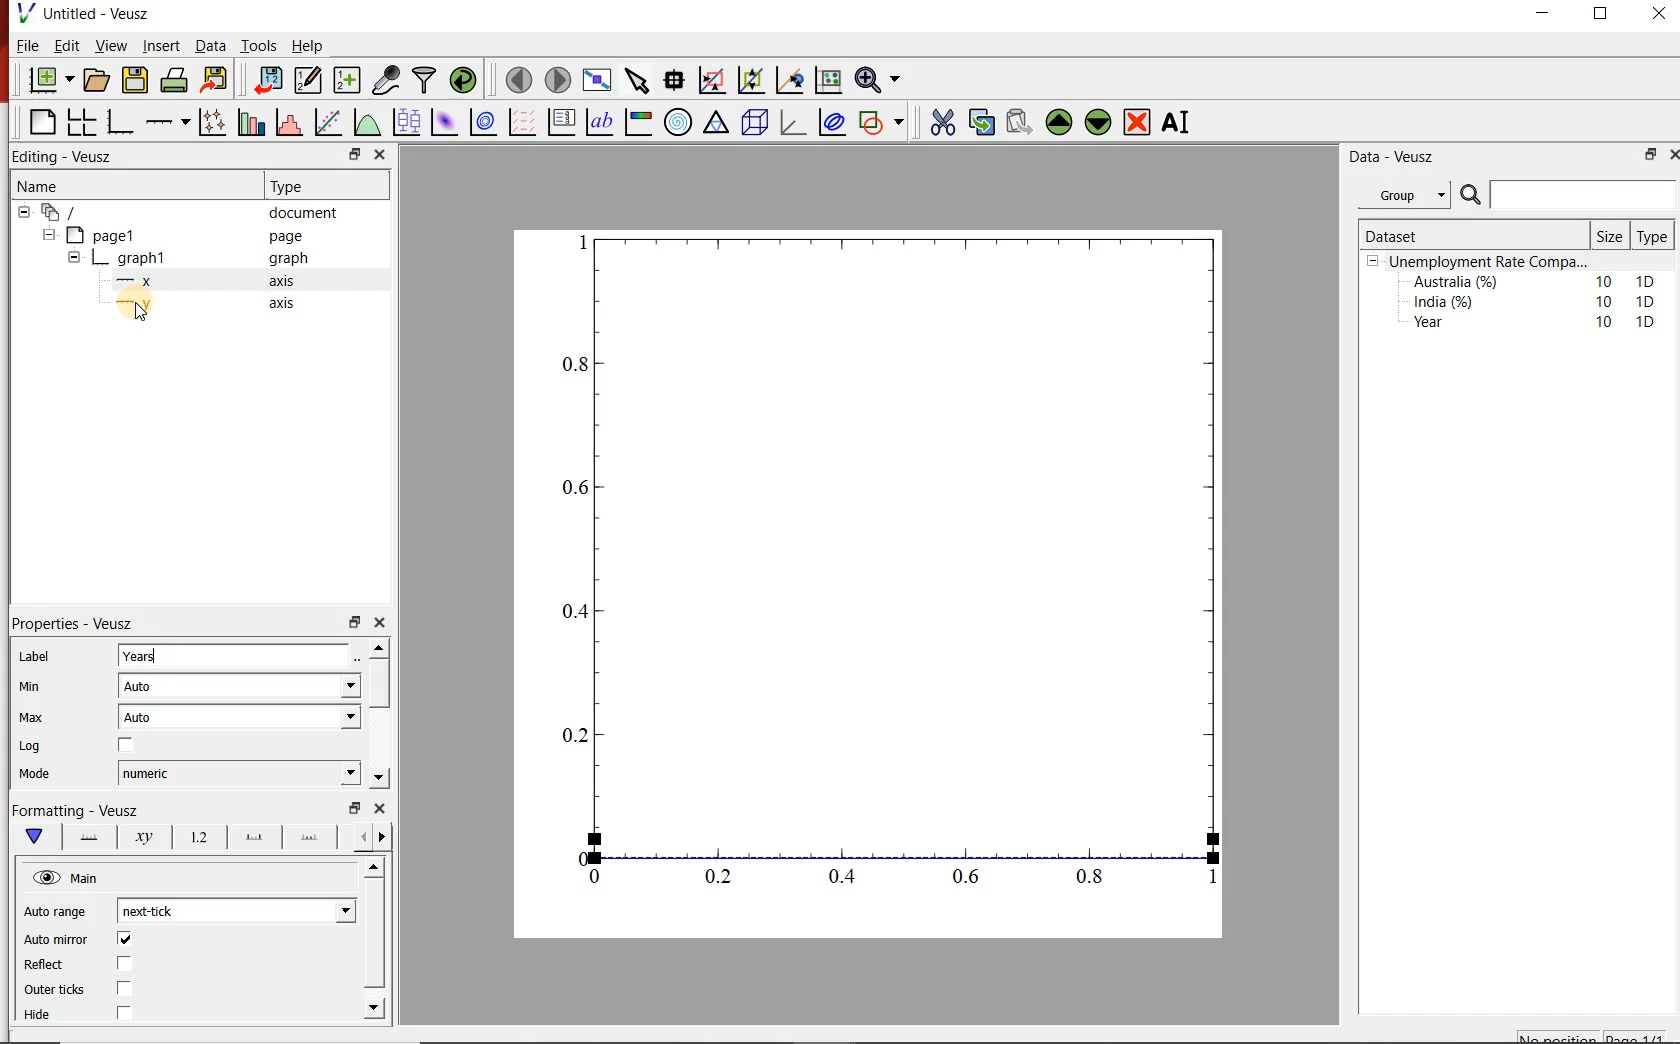 Image resolution: width=1680 pixels, height=1044 pixels. Describe the element at coordinates (260, 45) in the screenshot. I see `Tools` at that location.